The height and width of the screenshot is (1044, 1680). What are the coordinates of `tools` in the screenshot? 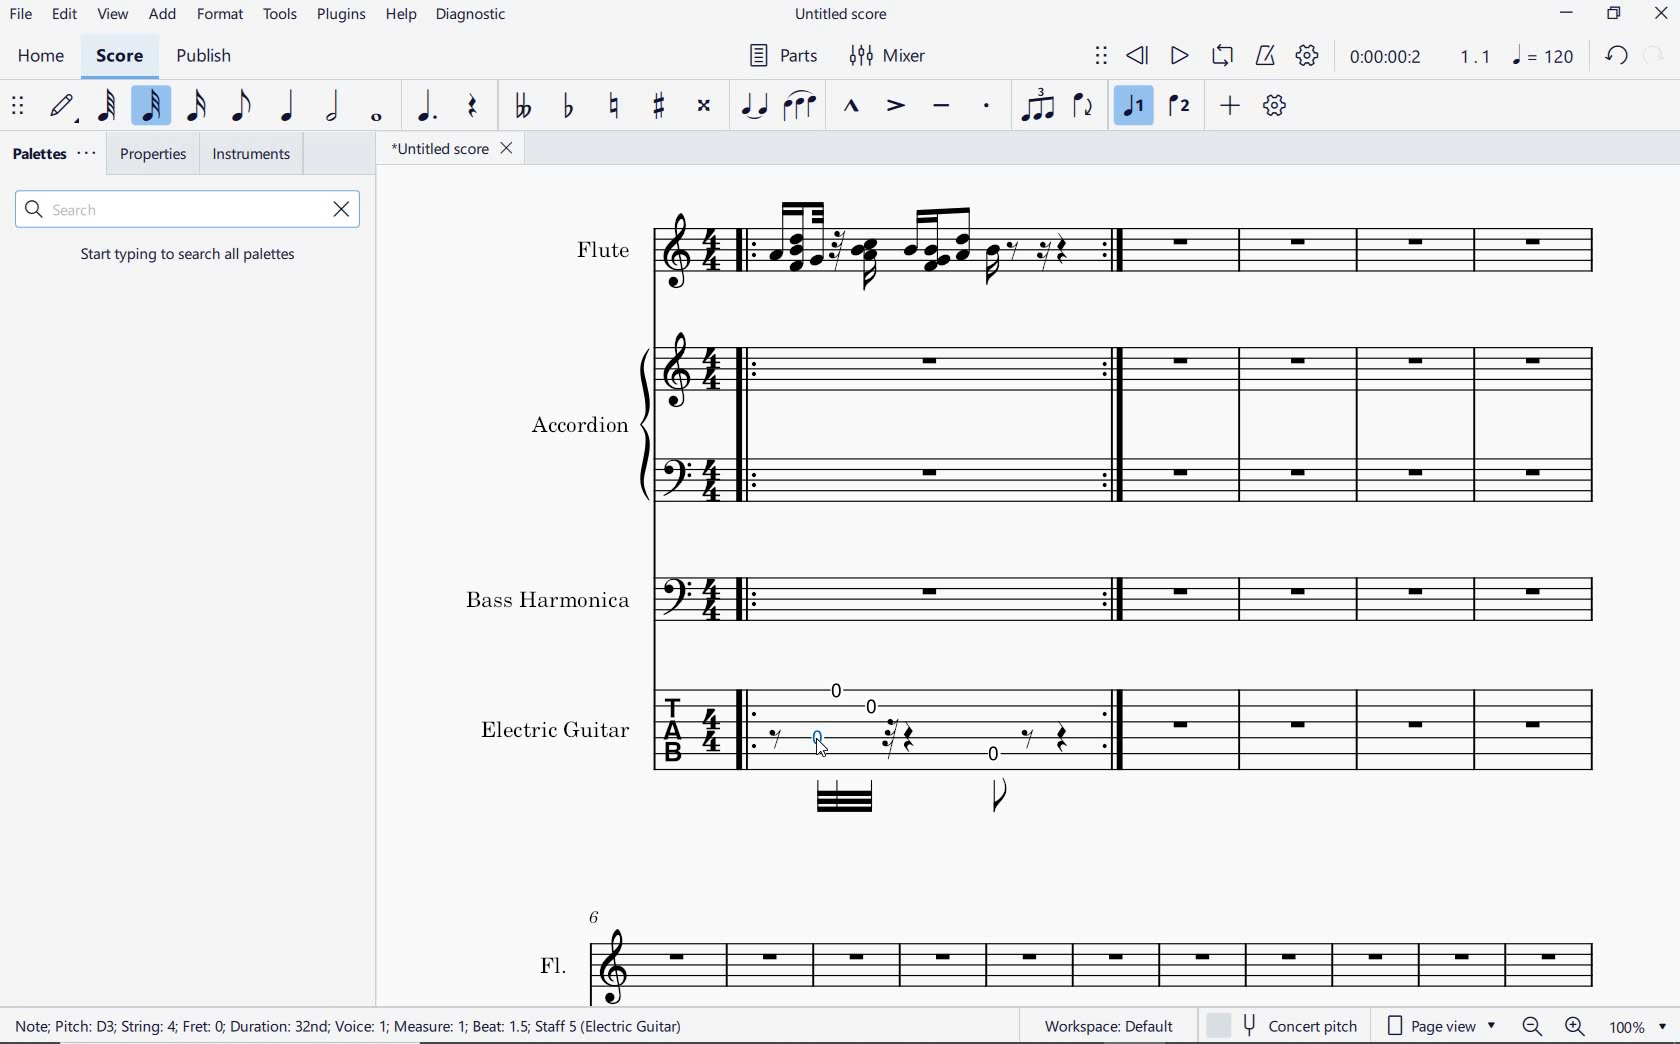 It's located at (280, 20).